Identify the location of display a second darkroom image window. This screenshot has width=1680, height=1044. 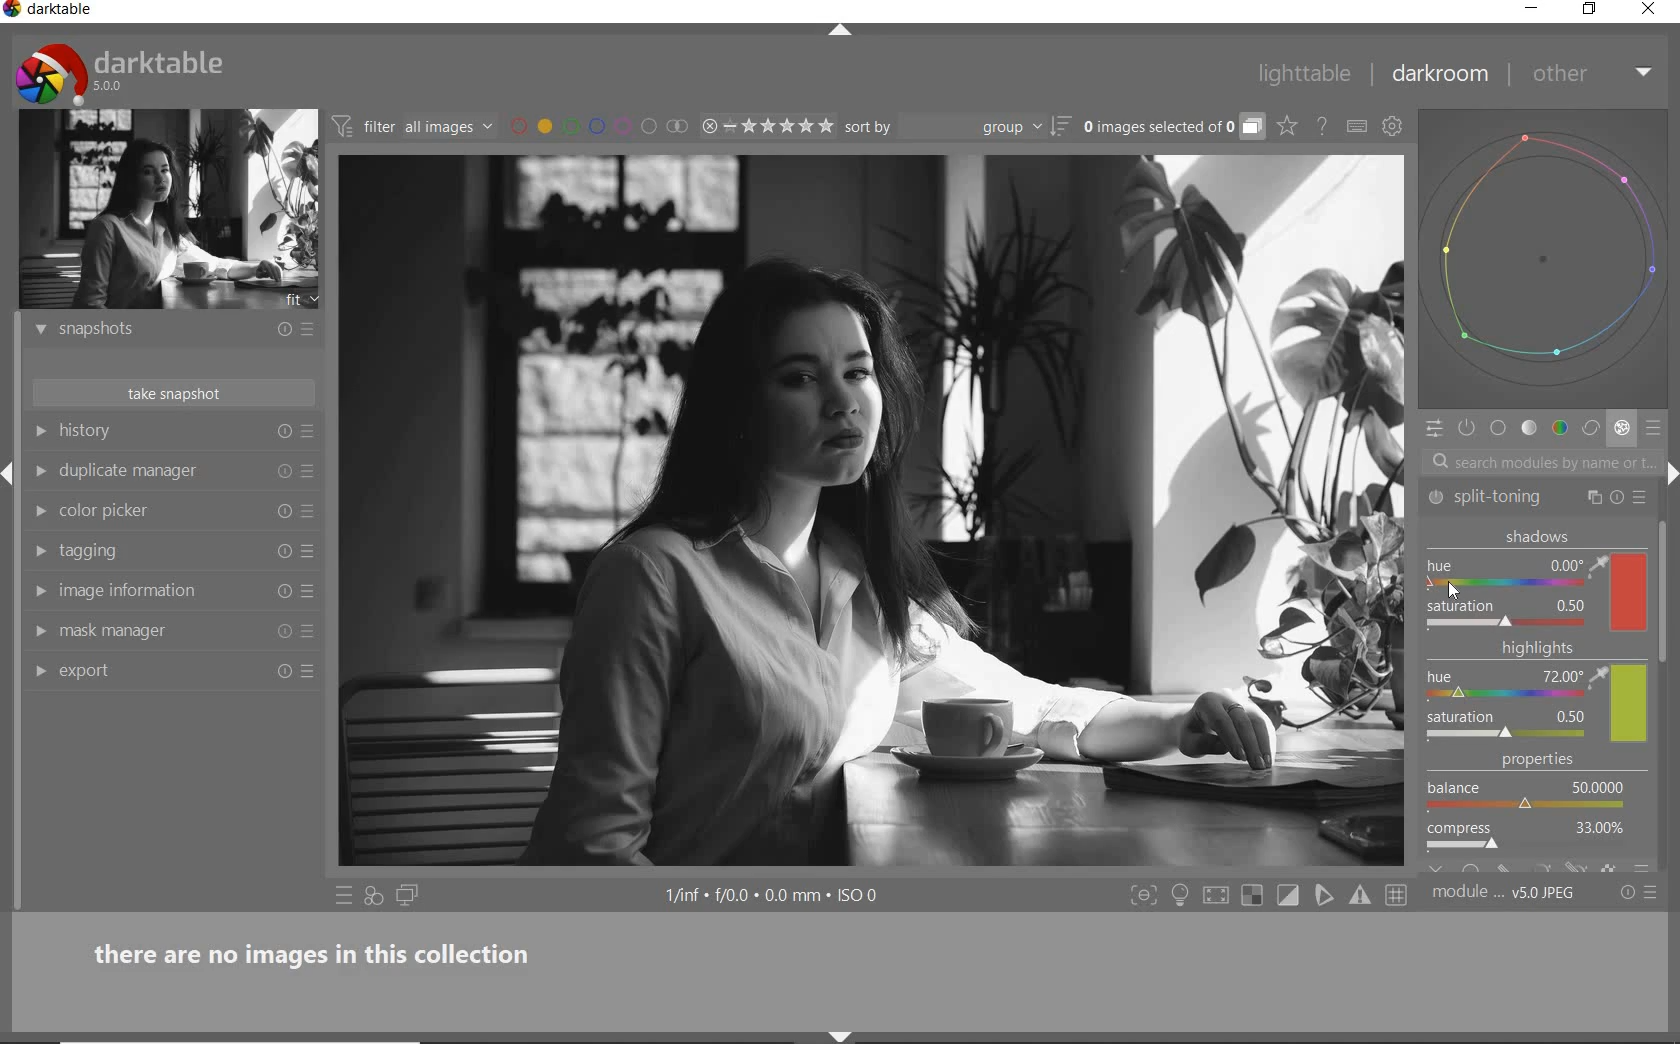
(408, 896).